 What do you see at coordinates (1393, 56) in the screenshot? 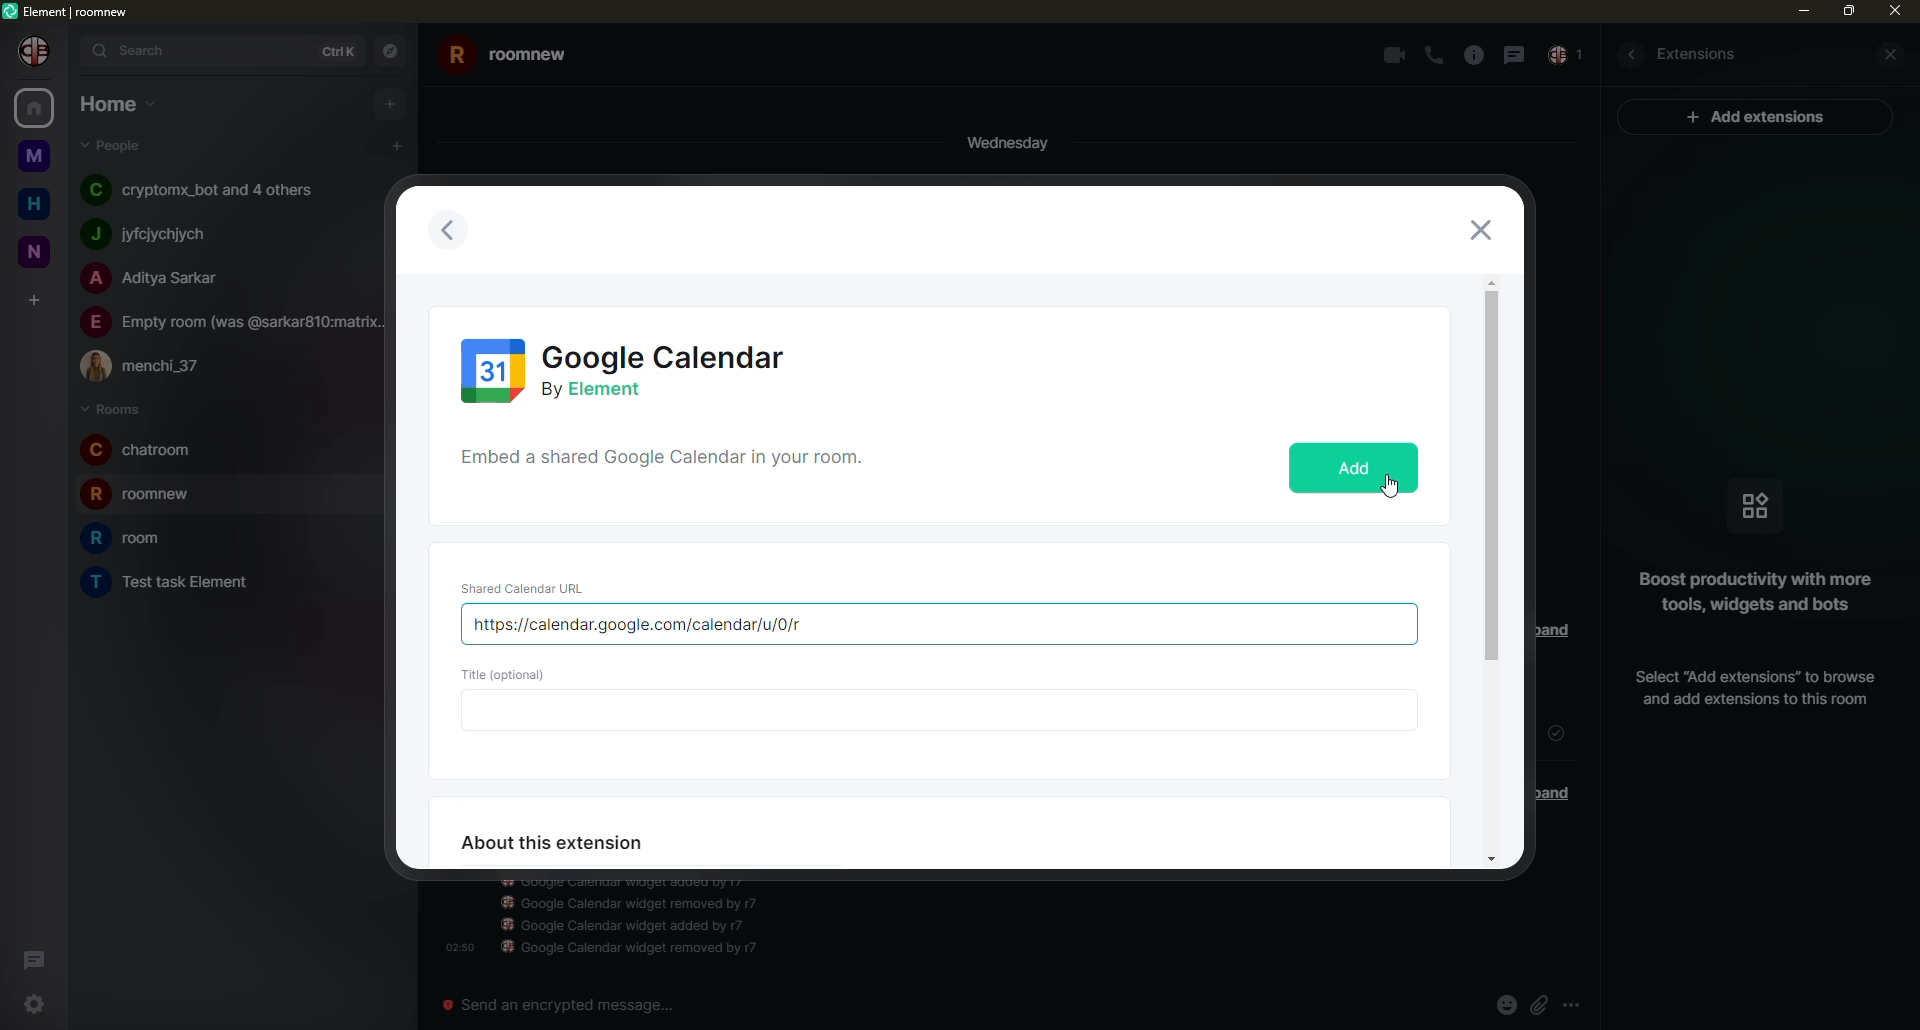
I see `video` at bounding box center [1393, 56].